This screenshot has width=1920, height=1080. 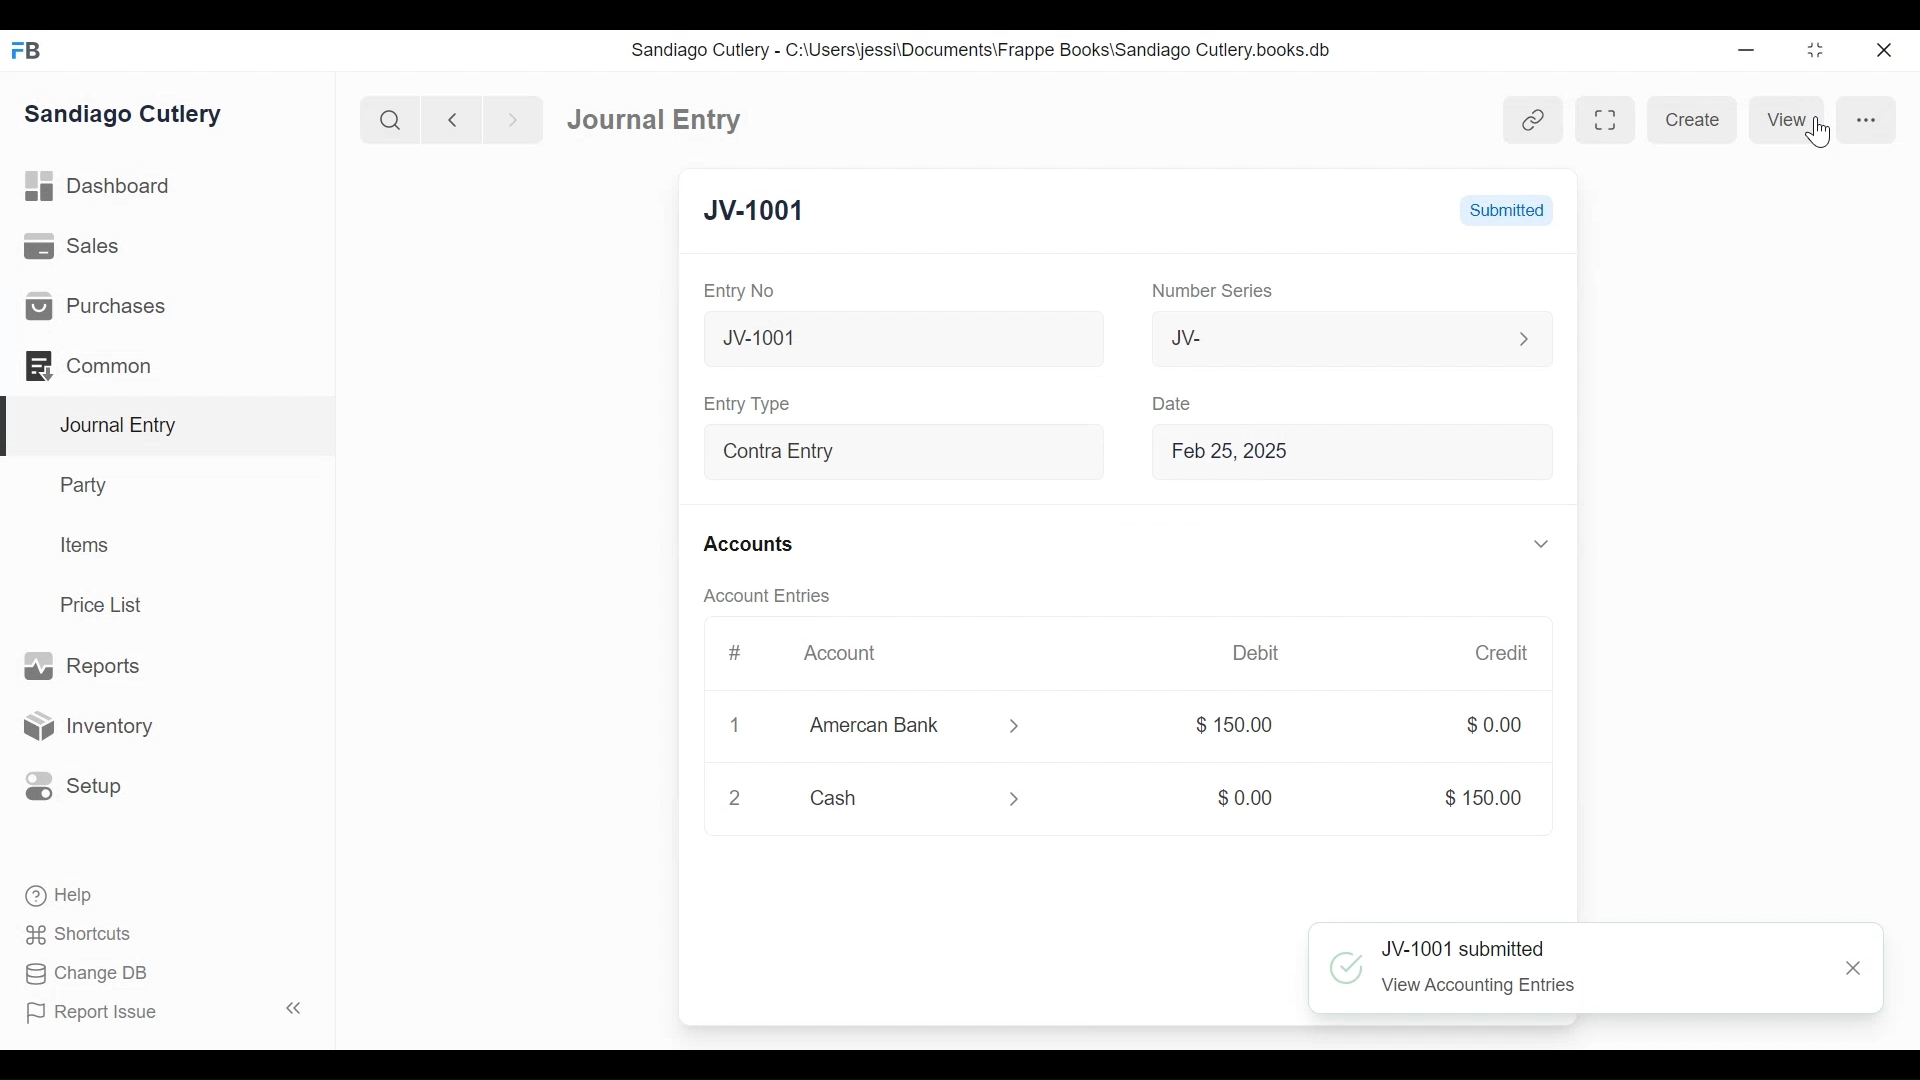 What do you see at coordinates (86, 545) in the screenshot?
I see `Items` at bounding box center [86, 545].